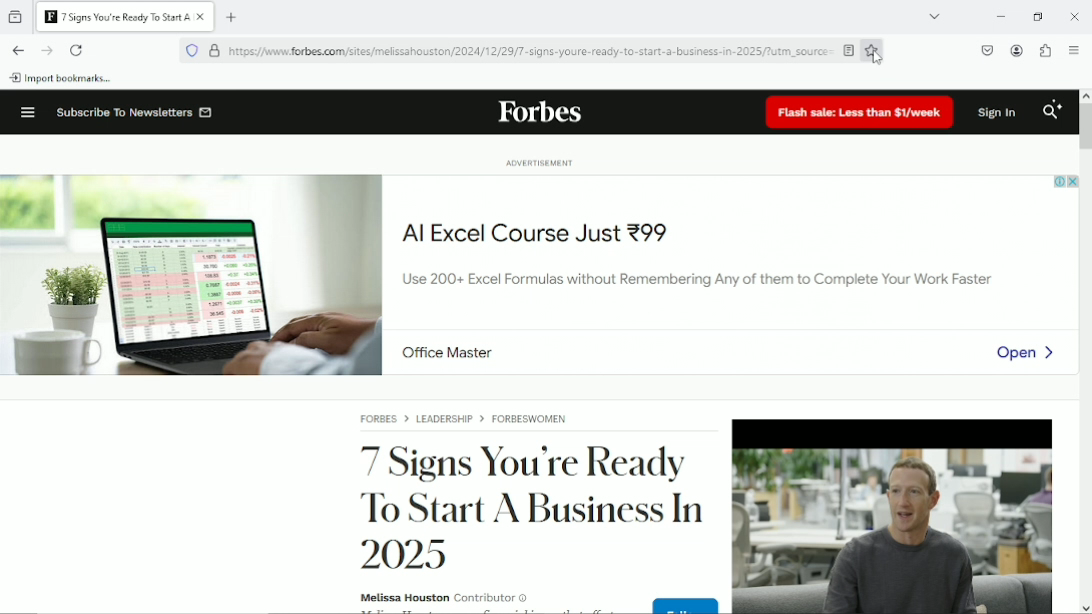 This screenshot has width=1092, height=614. What do you see at coordinates (17, 50) in the screenshot?
I see `Go back` at bounding box center [17, 50].